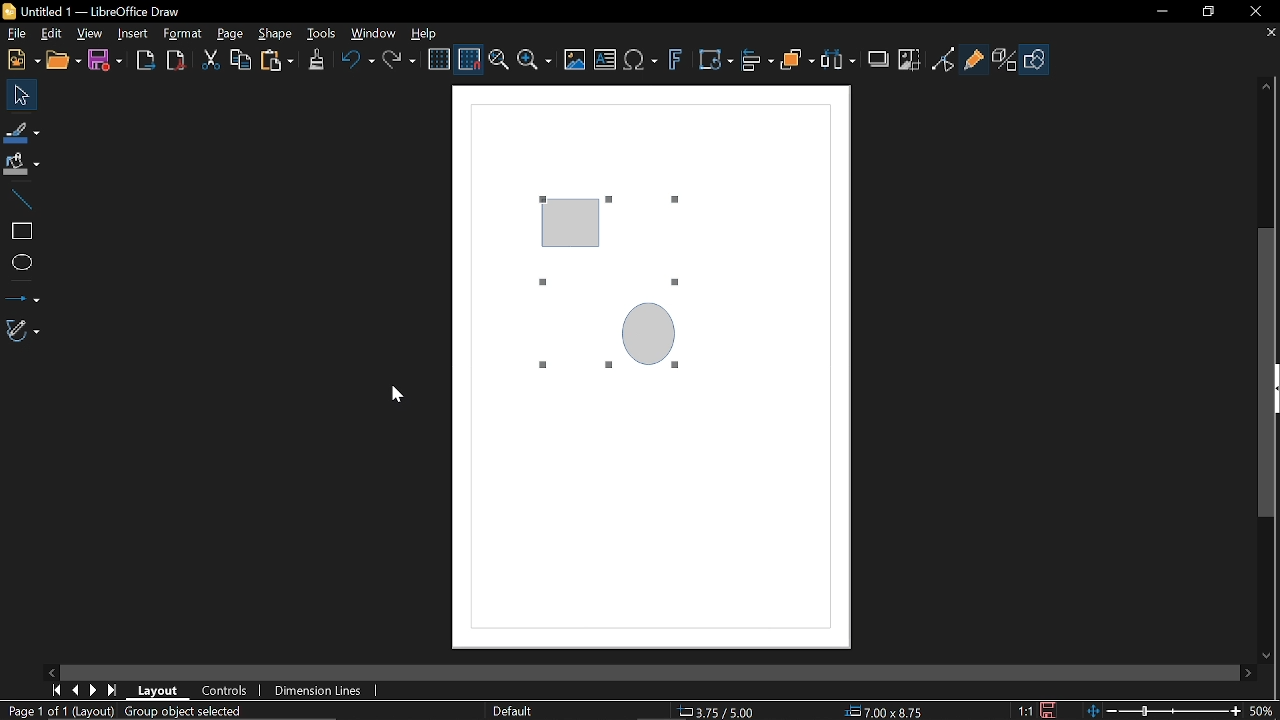  Describe the element at coordinates (132, 35) in the screenshot. I see `Insert` at that location.